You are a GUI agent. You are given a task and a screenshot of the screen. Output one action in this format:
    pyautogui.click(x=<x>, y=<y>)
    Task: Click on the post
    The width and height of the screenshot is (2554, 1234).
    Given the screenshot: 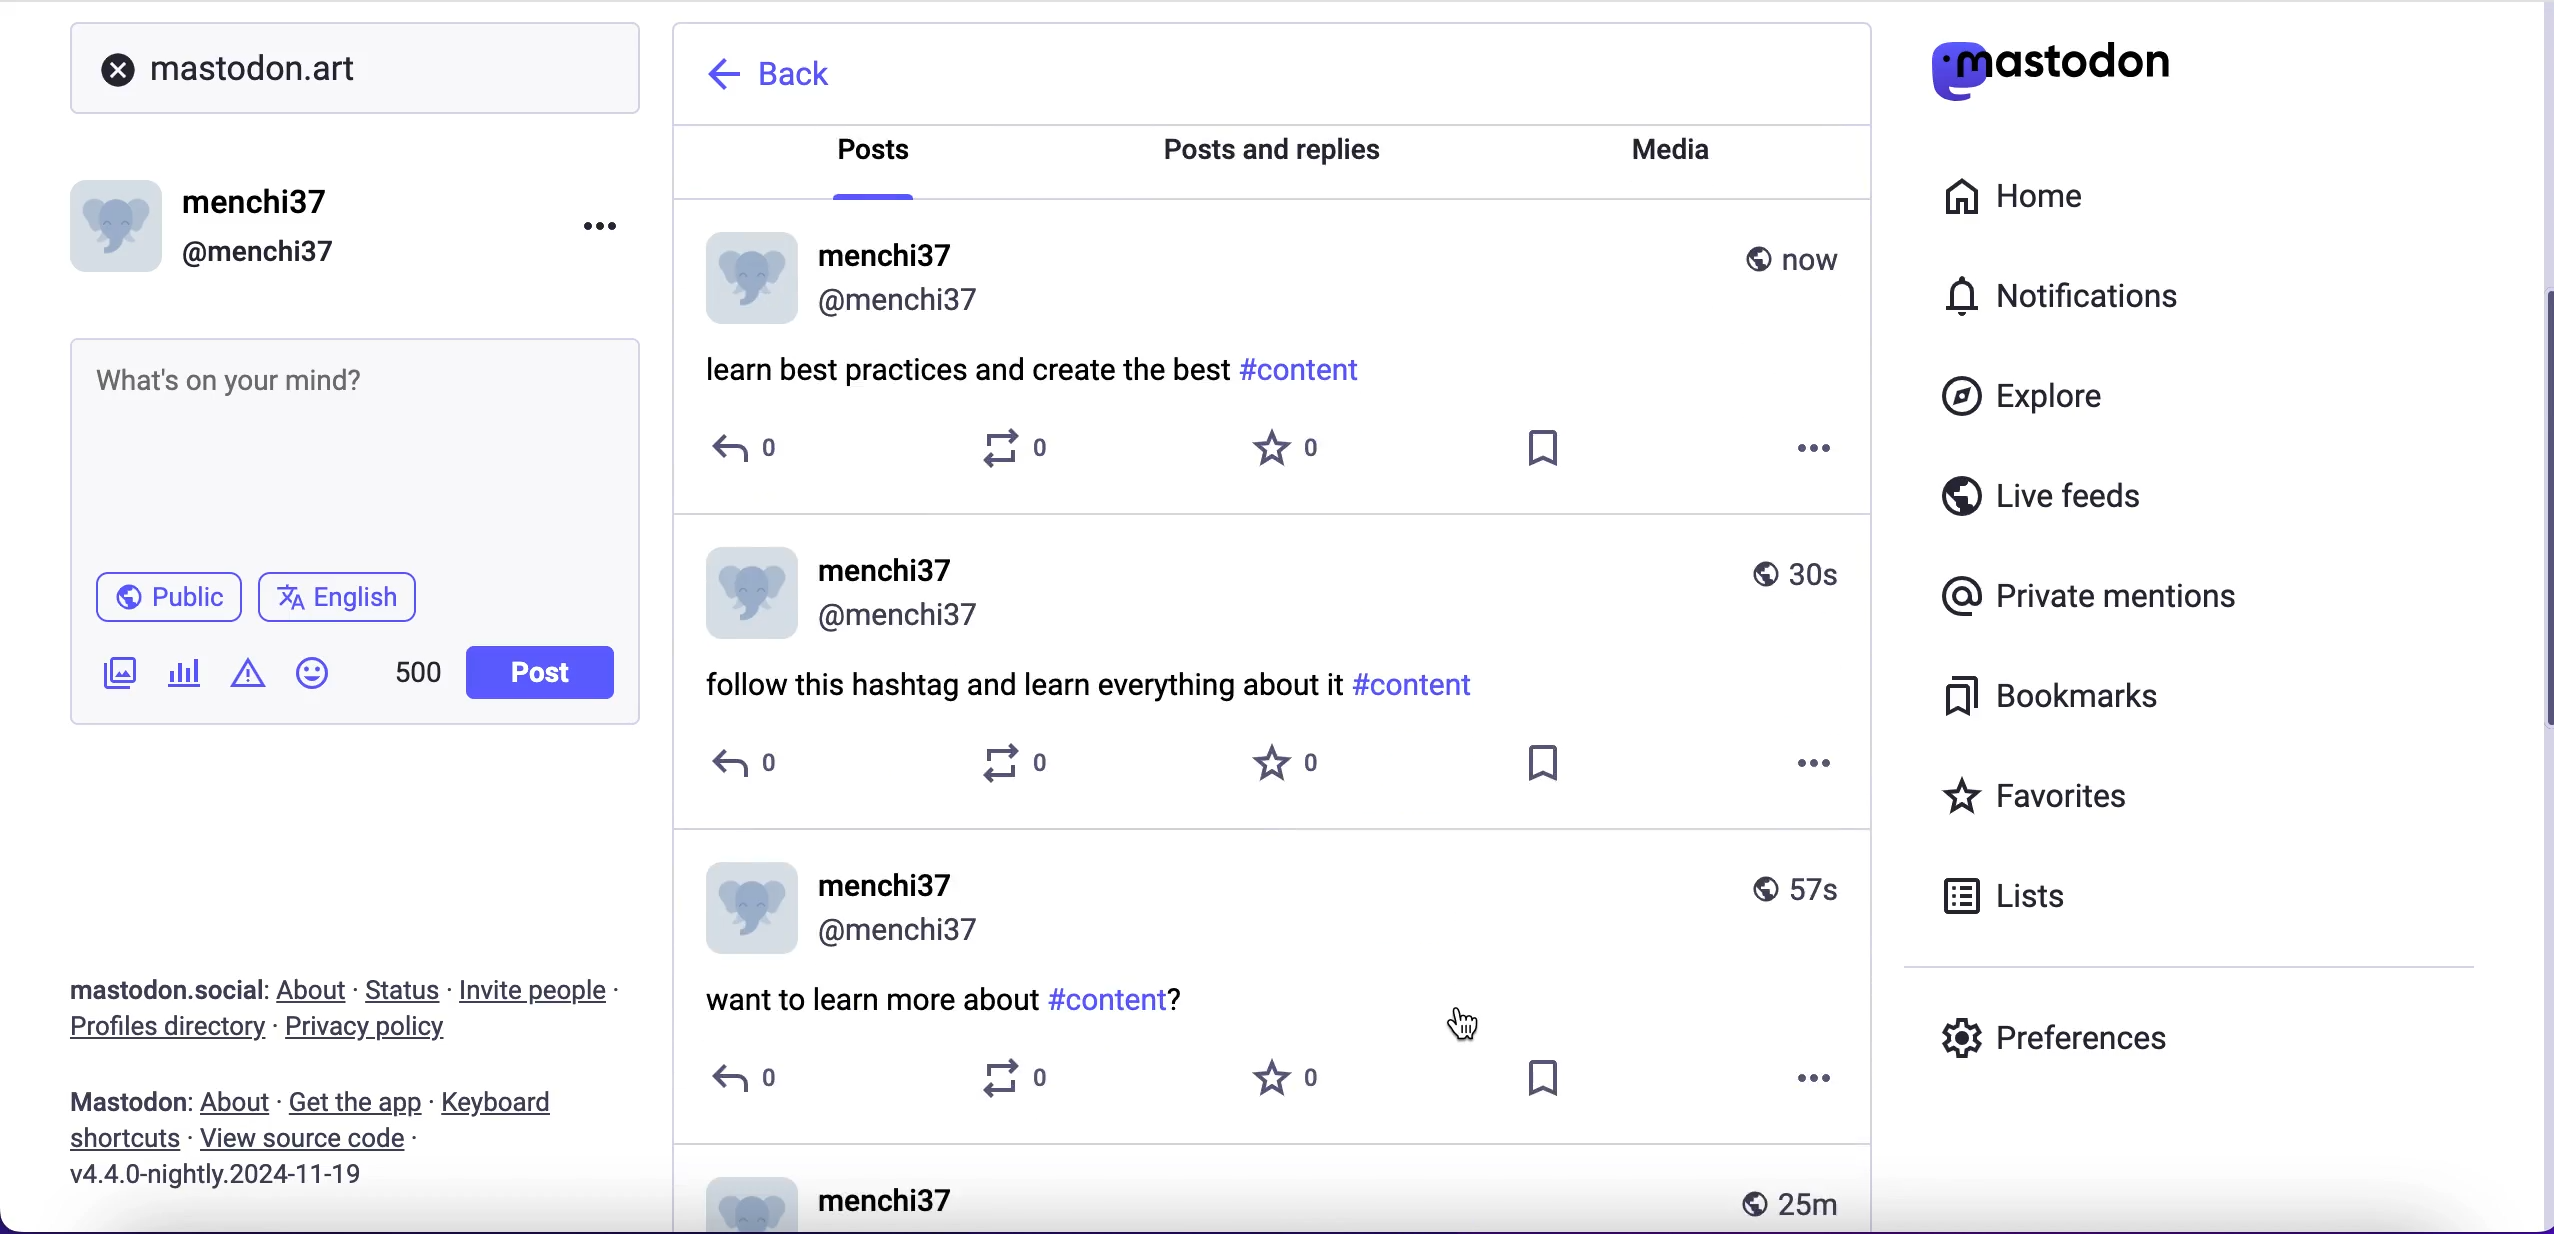 What is the action you would take?
    pyautogui.click(x=963, y=366)
    